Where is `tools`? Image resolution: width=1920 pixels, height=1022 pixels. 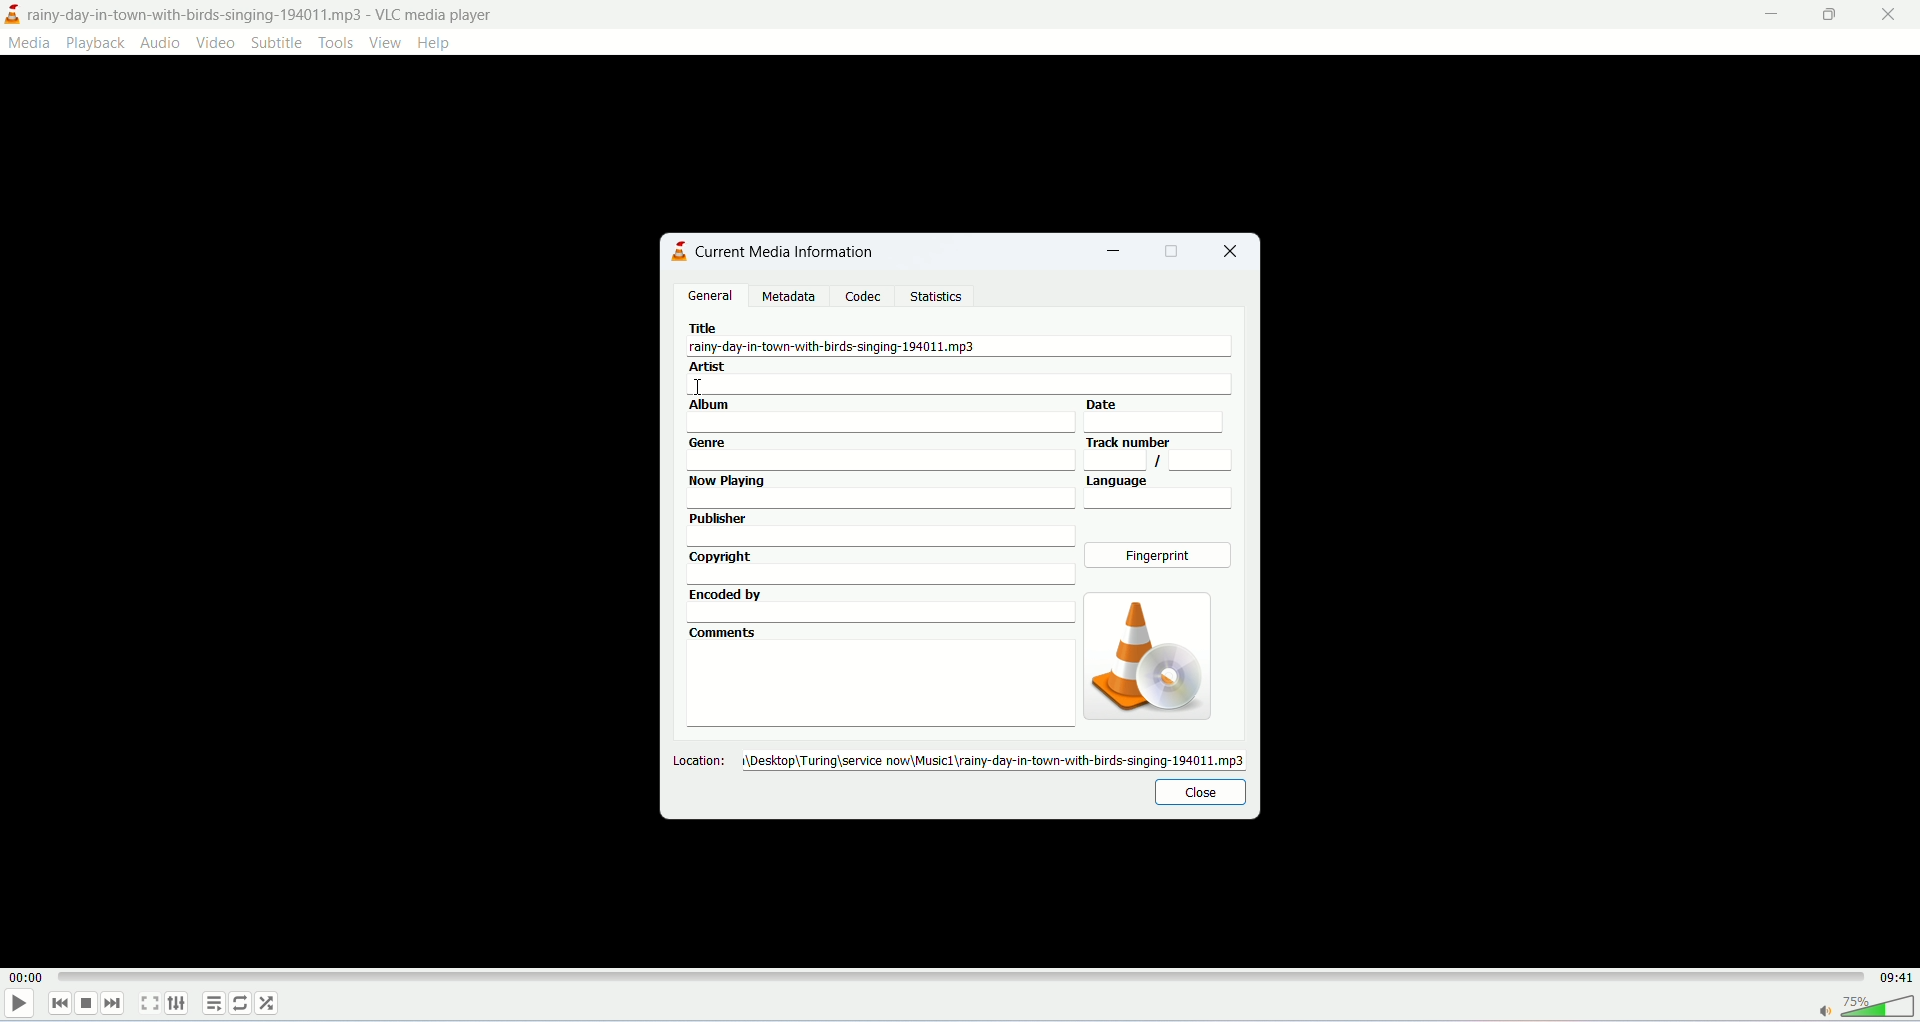 tools is located at coordinates (336, 43).